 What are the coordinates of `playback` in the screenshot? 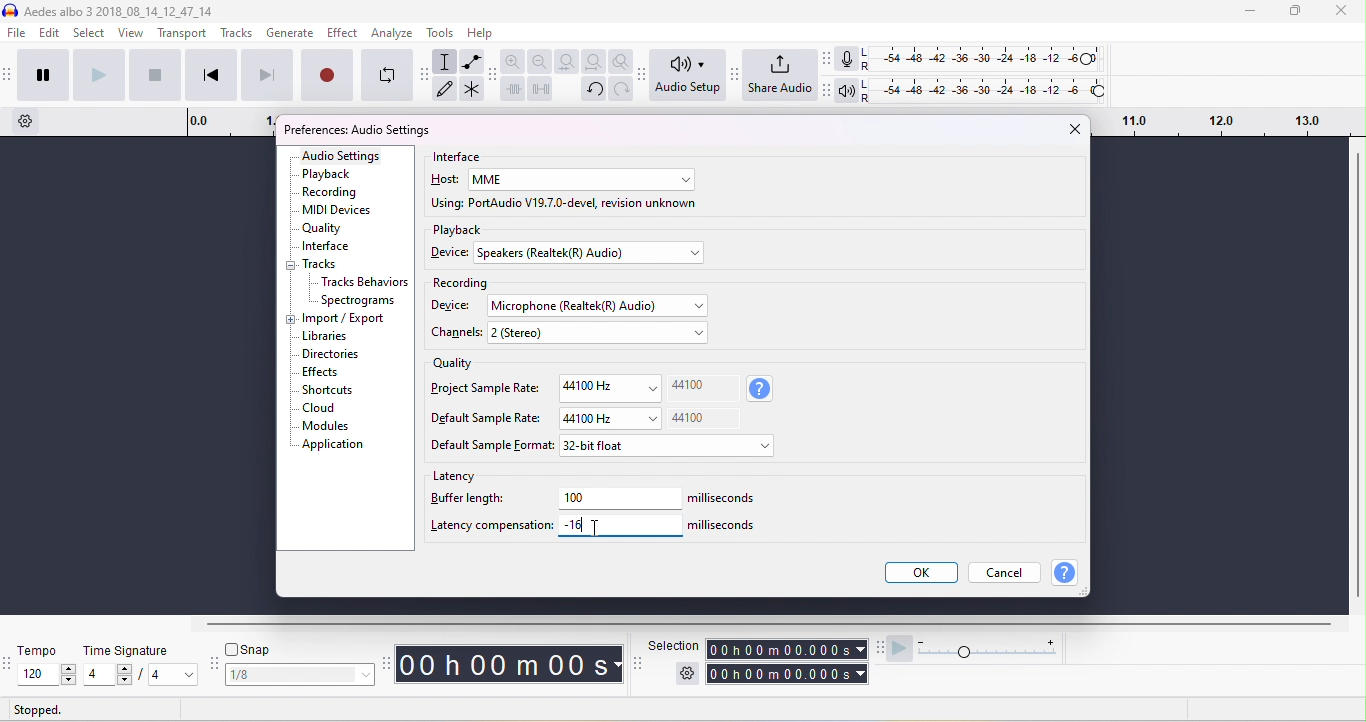 It's located at (458, 230).